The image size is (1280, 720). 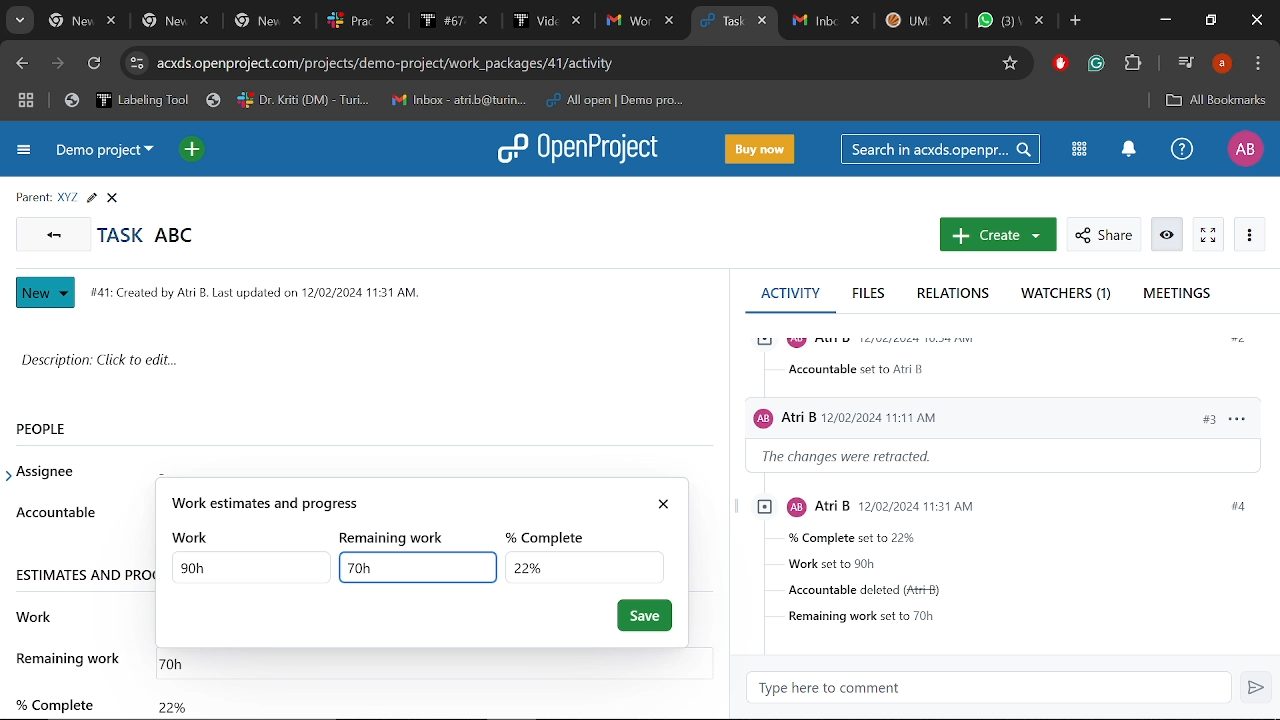 I want to click on Activity, so click(x=790, y=292).